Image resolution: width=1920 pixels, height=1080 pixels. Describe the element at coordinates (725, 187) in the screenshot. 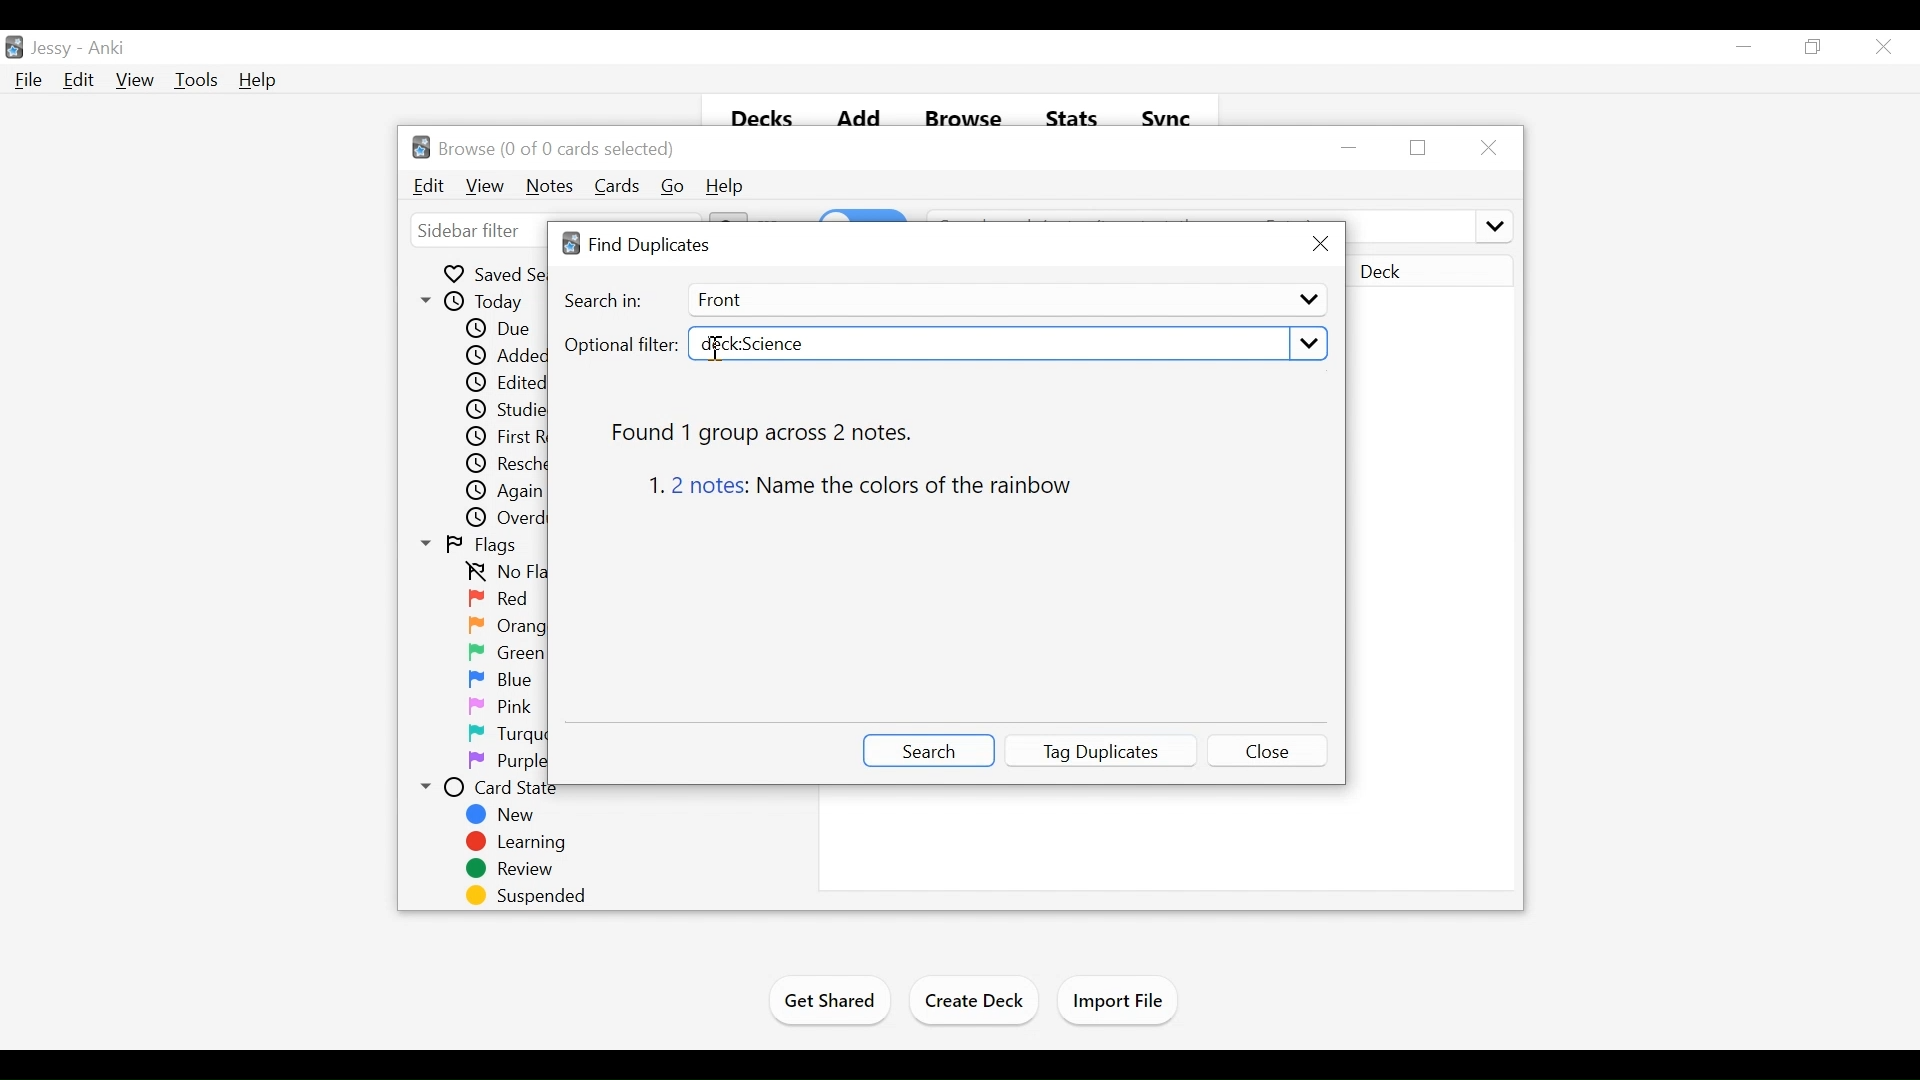

I see `Help` at that location.